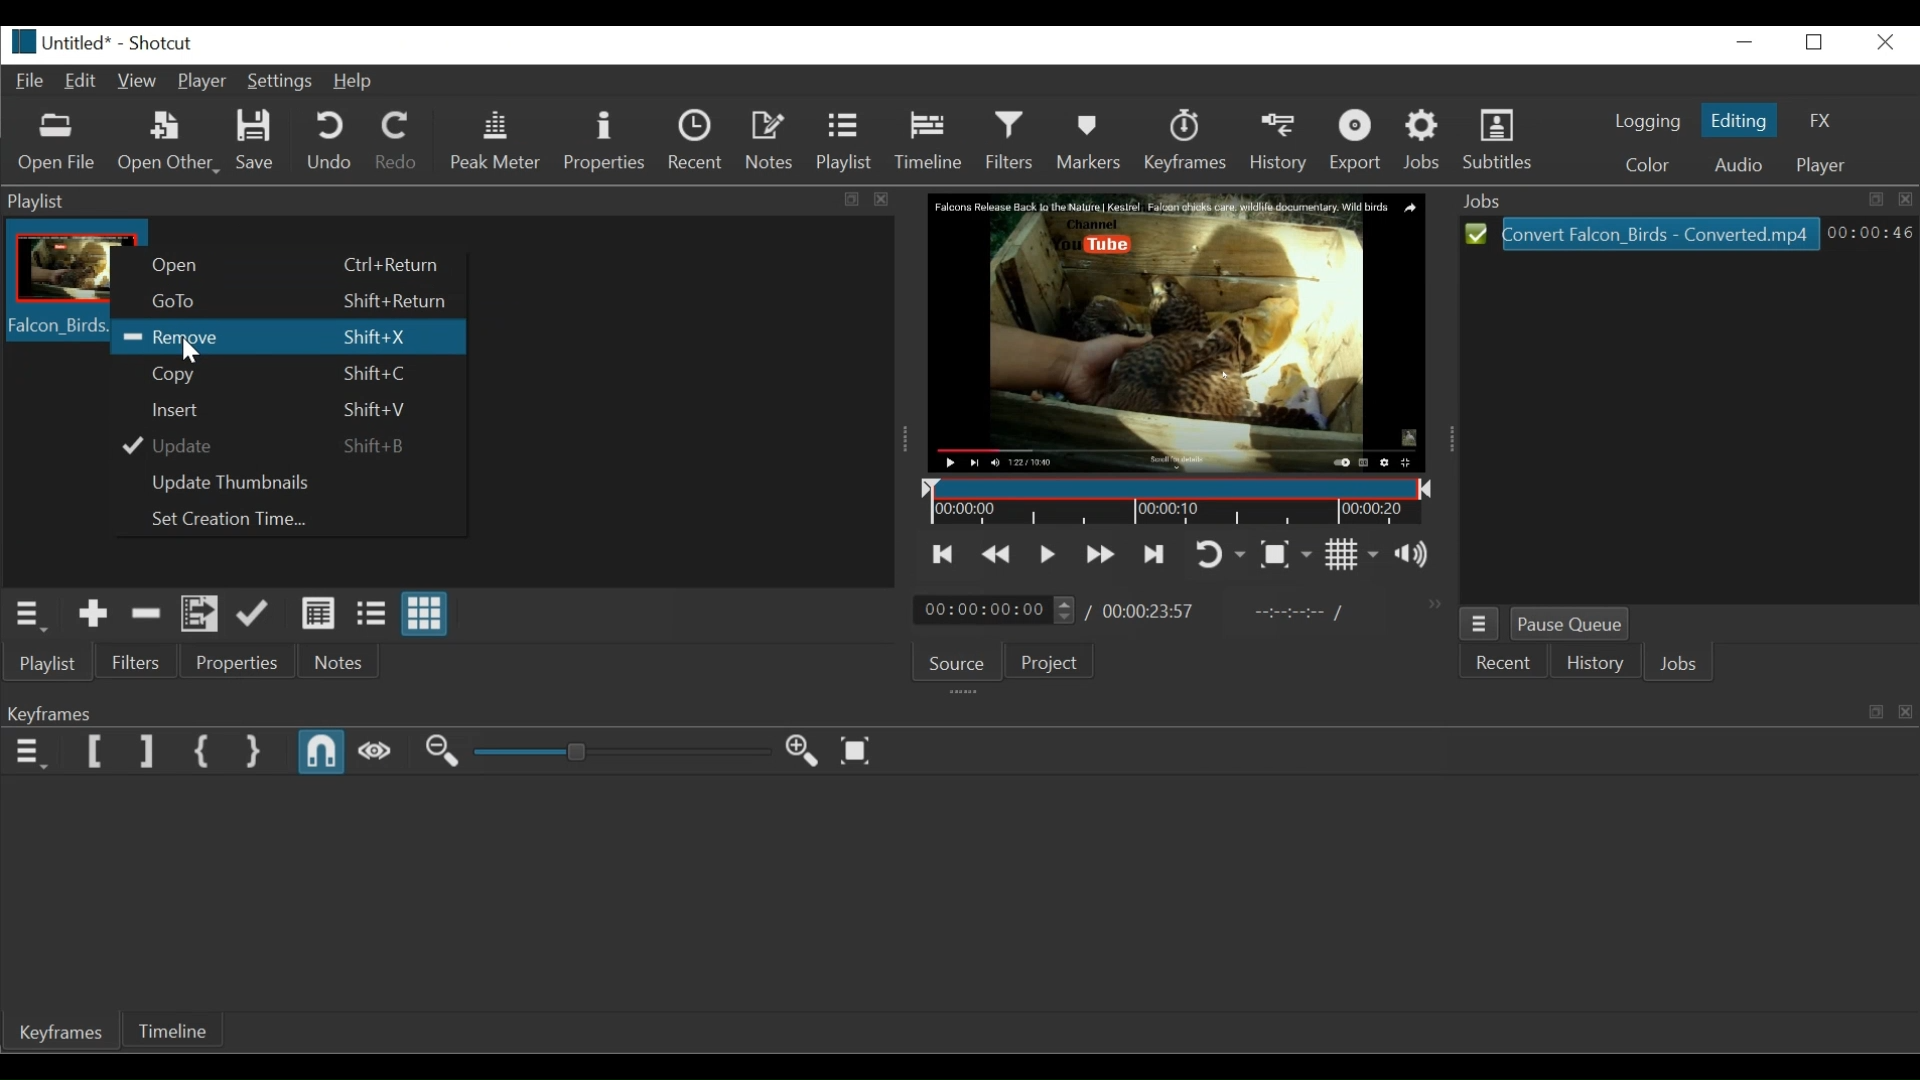 The image size is (1920, 1080). I want to click on Insert Shift+V, so click(281, 409).